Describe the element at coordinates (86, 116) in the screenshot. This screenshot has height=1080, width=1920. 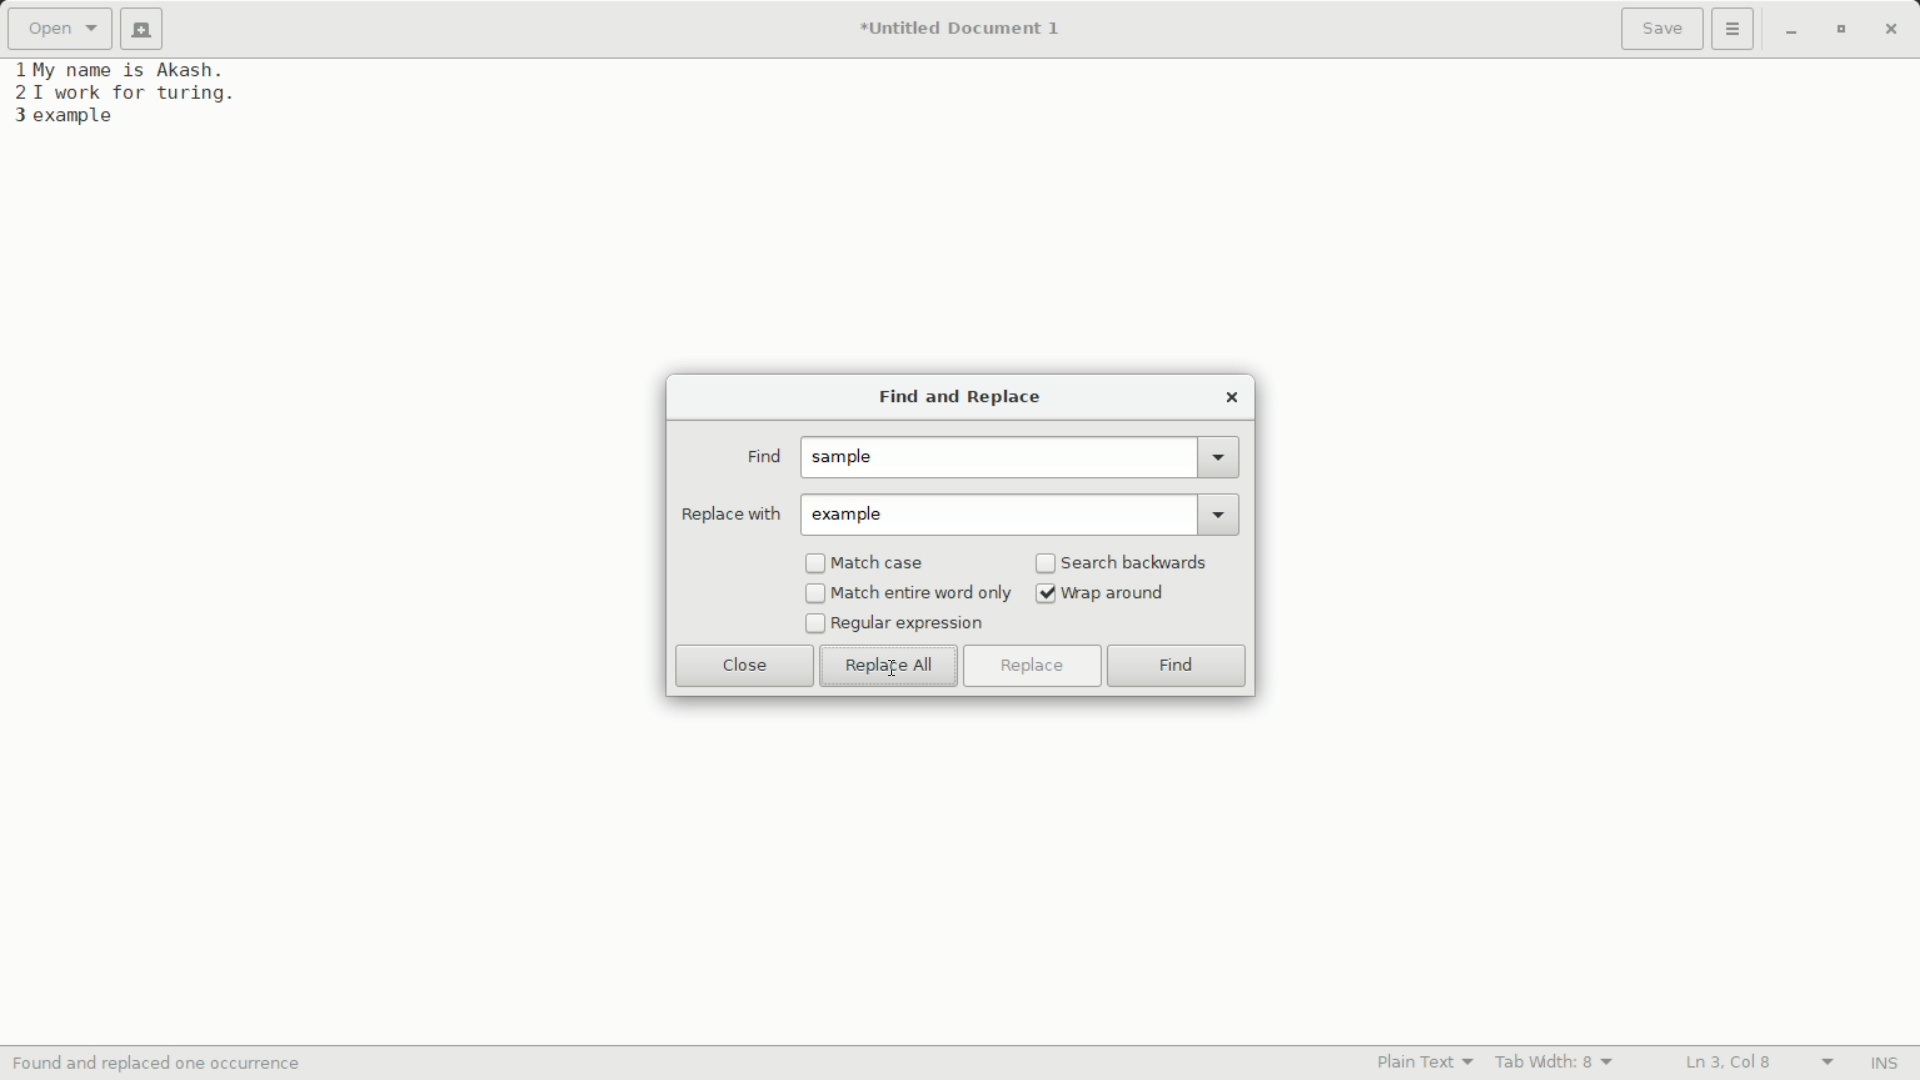
I see `replaced` at that location.